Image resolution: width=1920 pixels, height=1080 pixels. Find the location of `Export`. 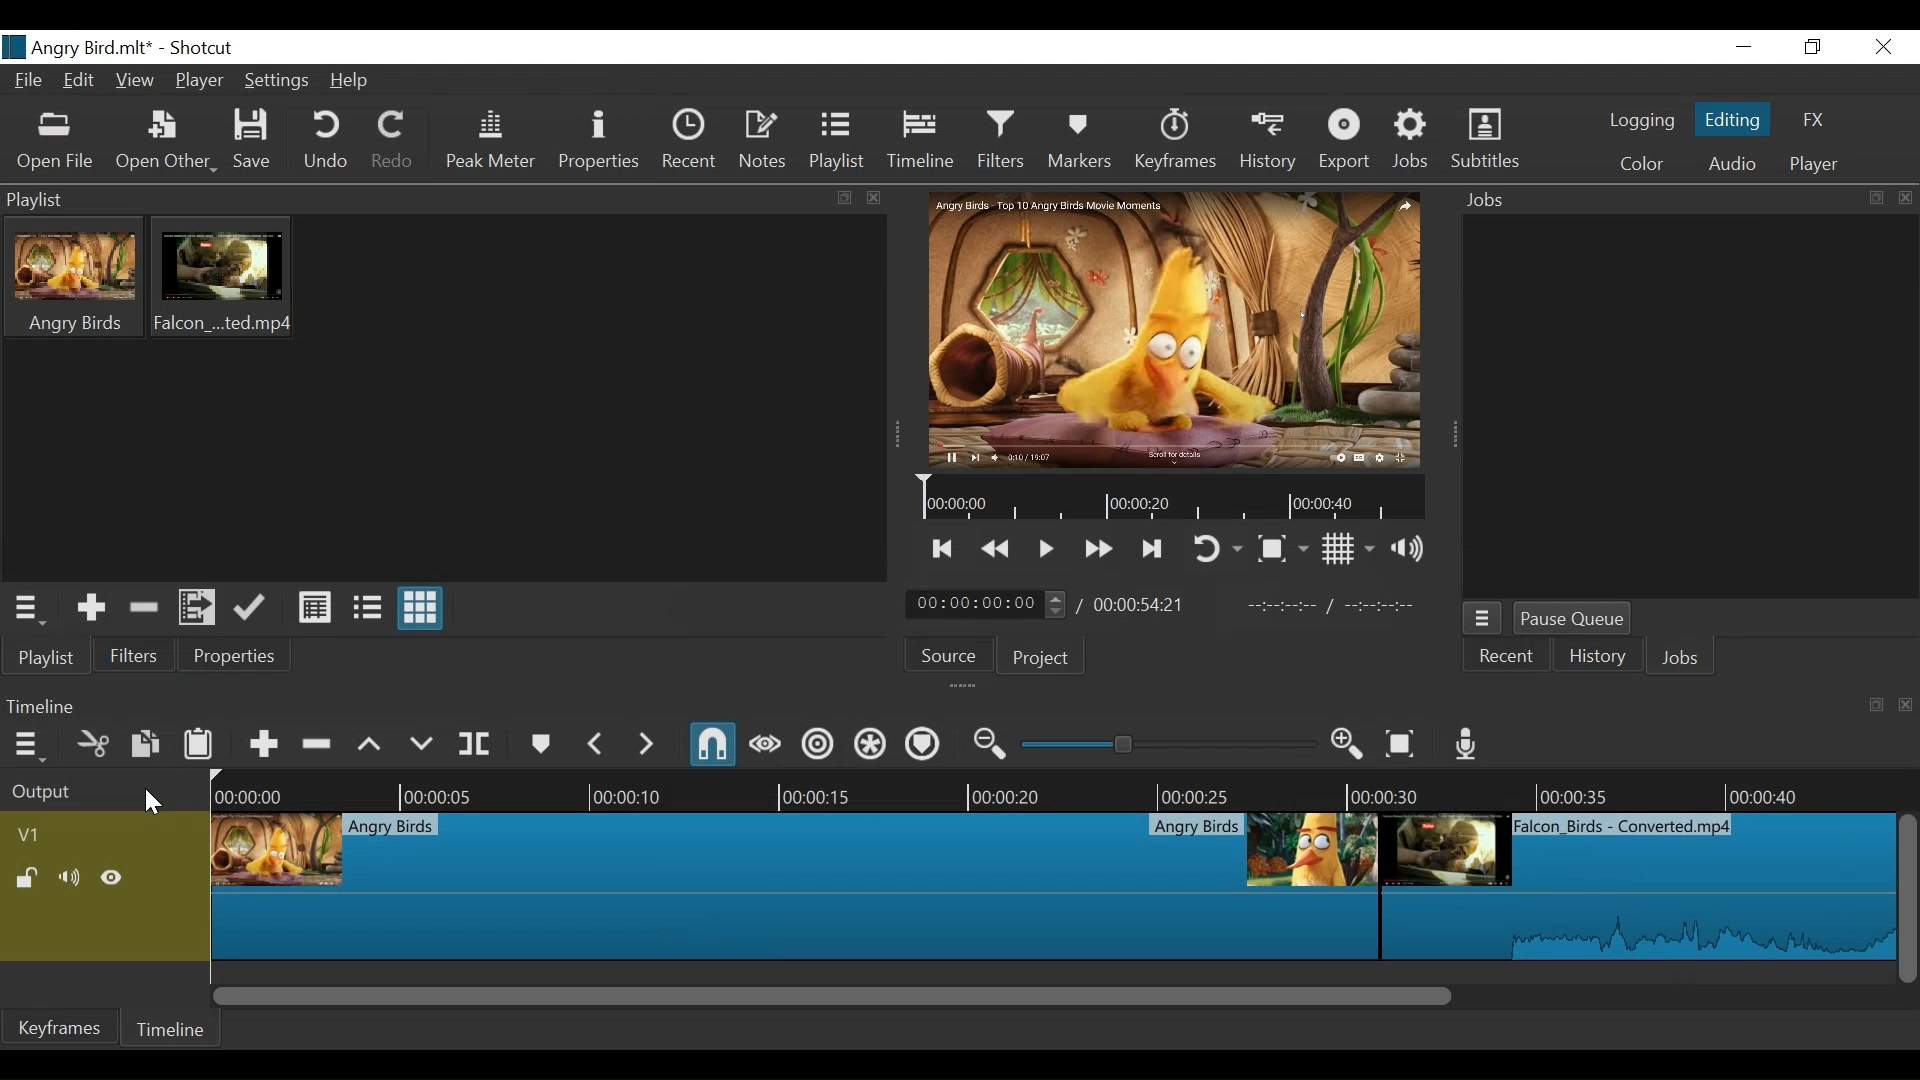

Export is located at coordinates (1345, 143).